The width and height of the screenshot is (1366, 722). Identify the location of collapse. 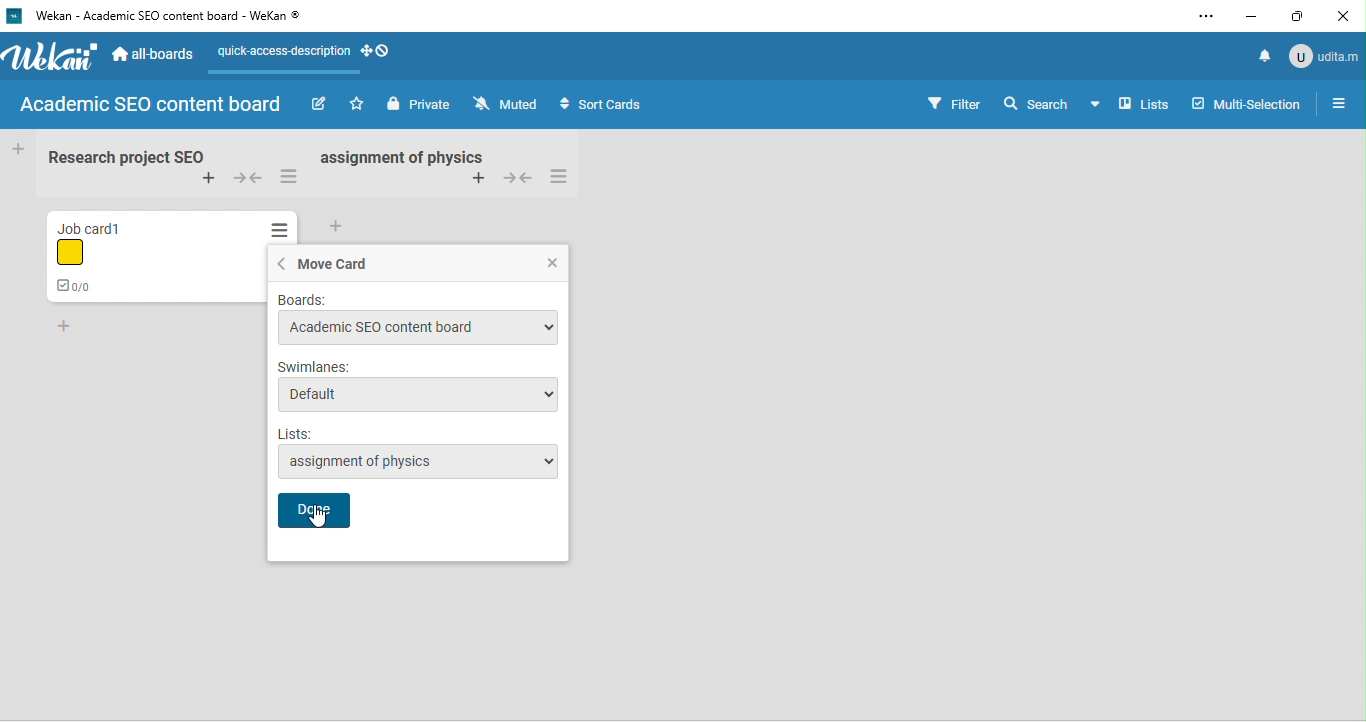
(245, 178).